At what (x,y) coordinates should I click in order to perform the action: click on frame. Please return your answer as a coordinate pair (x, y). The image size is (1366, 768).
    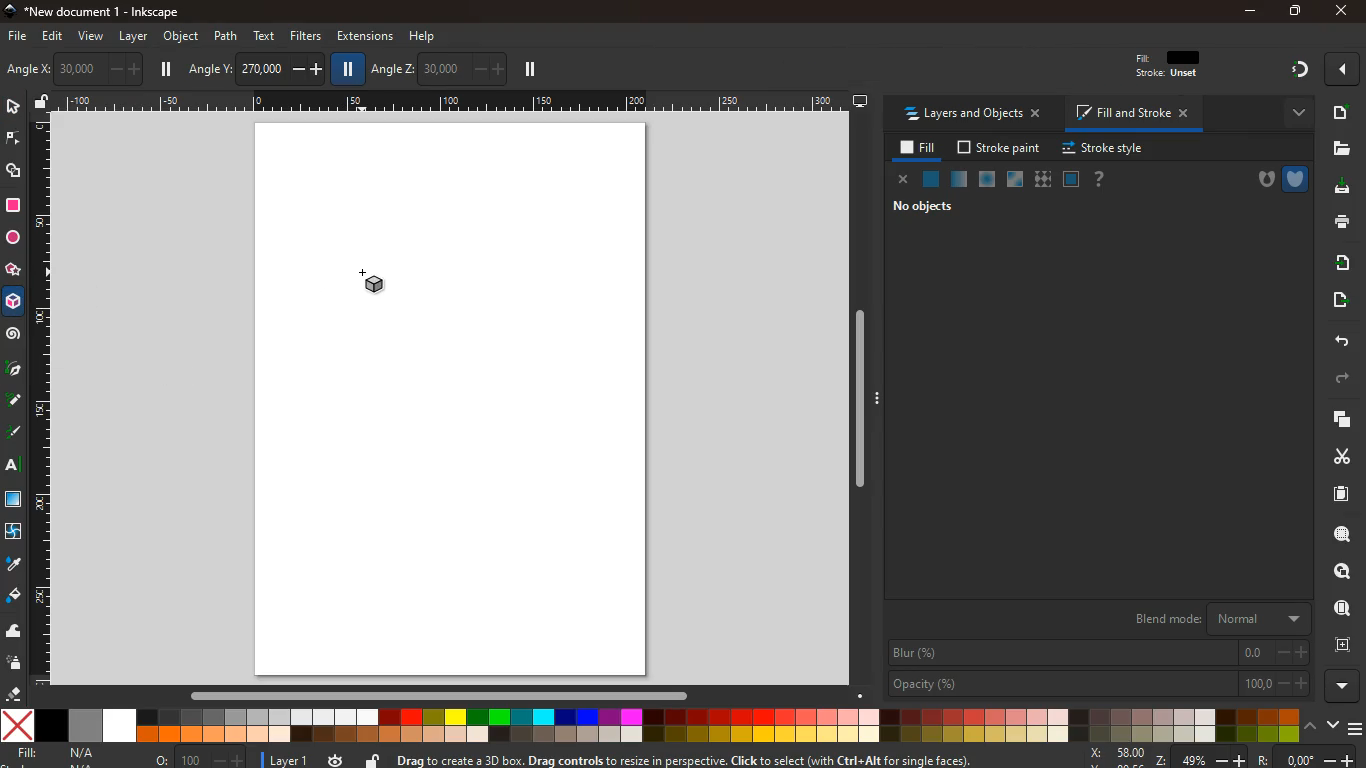
    Looking at the image, I should click on (1071, 179).